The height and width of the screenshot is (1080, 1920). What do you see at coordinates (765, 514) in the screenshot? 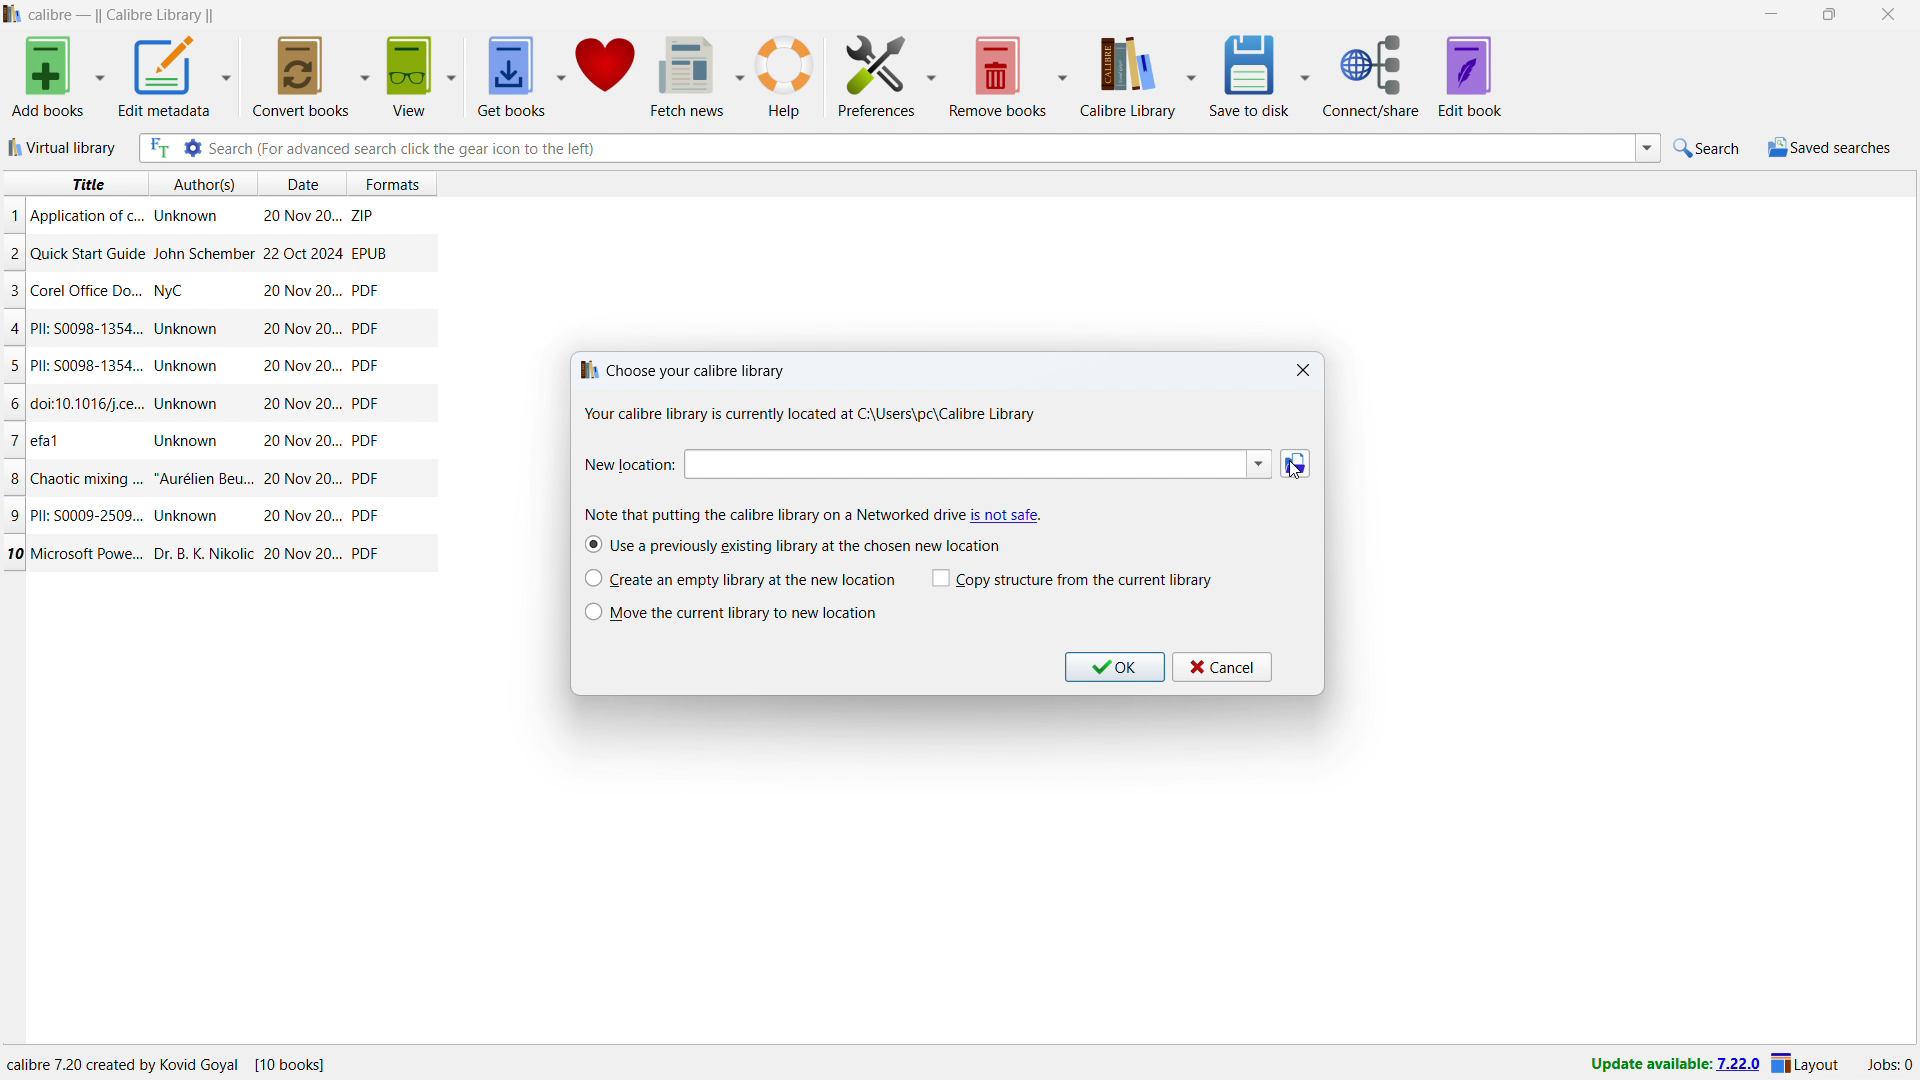
I see `Note` at bounding box center [765, 514].